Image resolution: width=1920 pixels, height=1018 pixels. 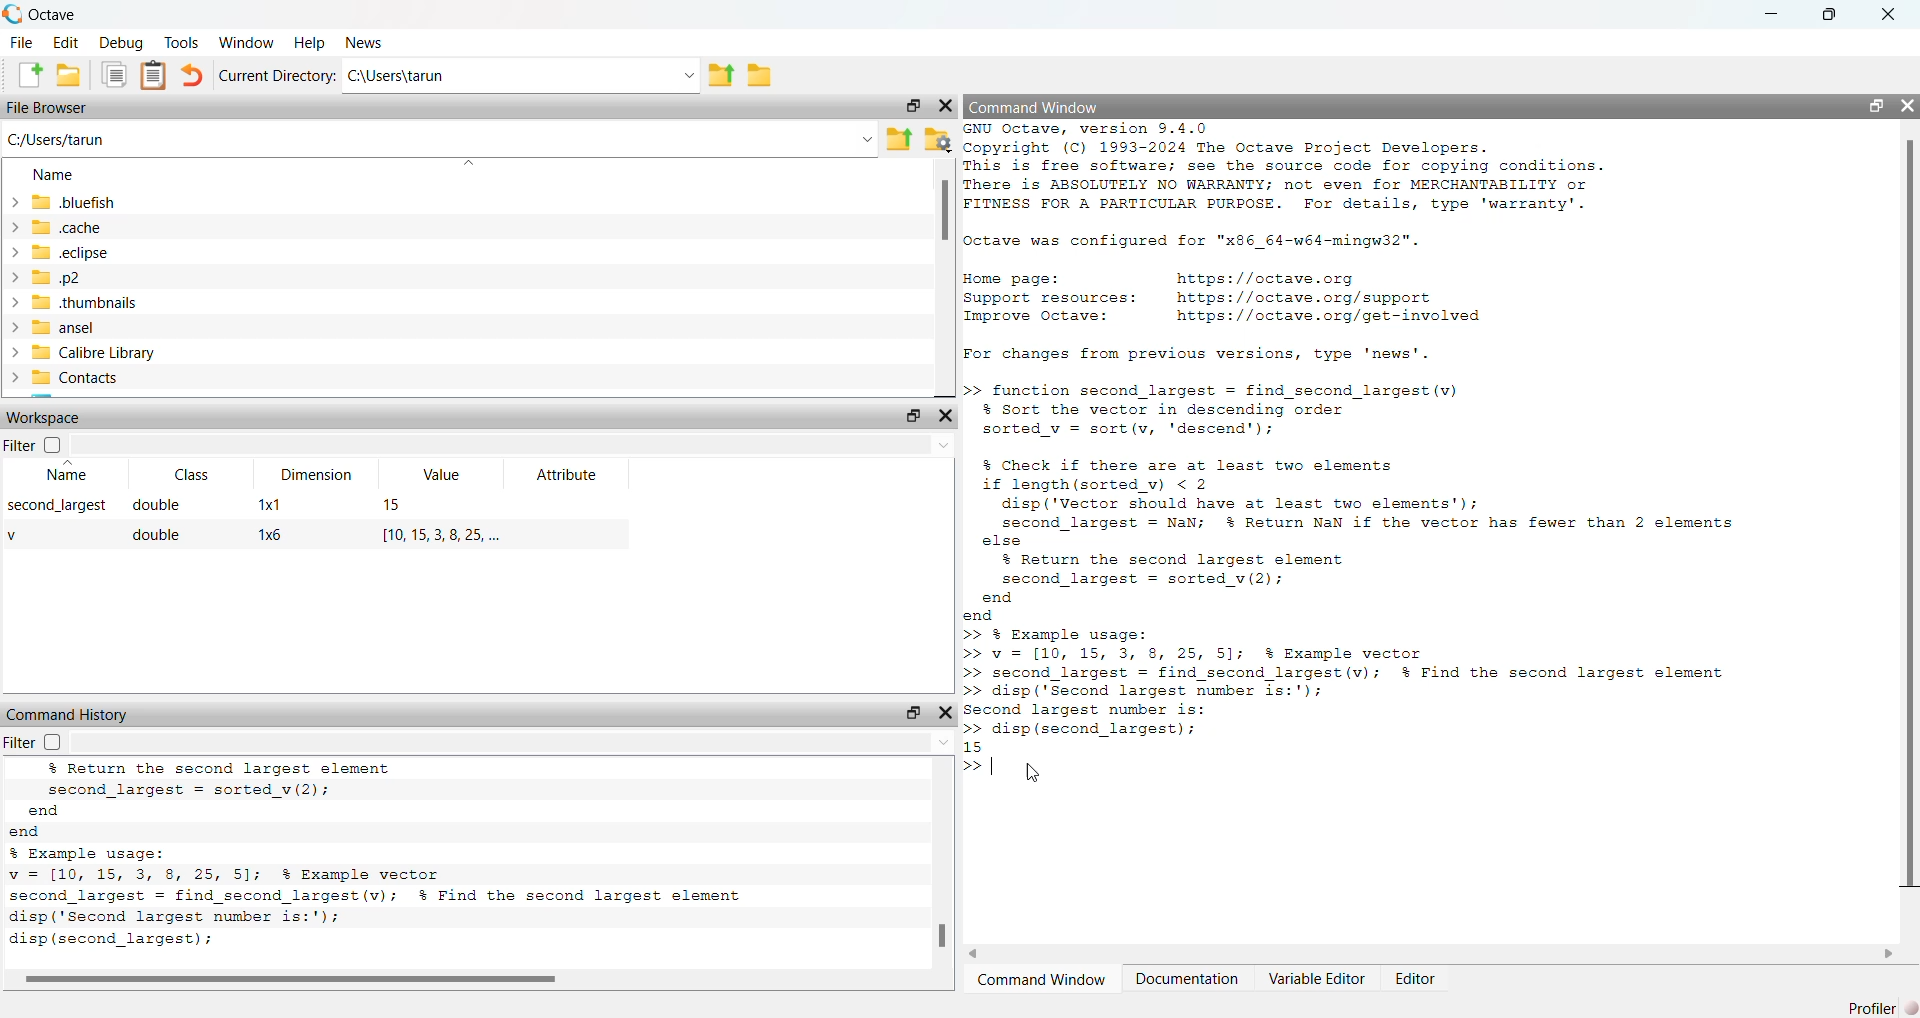 I want to click on hide widget, so click(x=950, y=713).